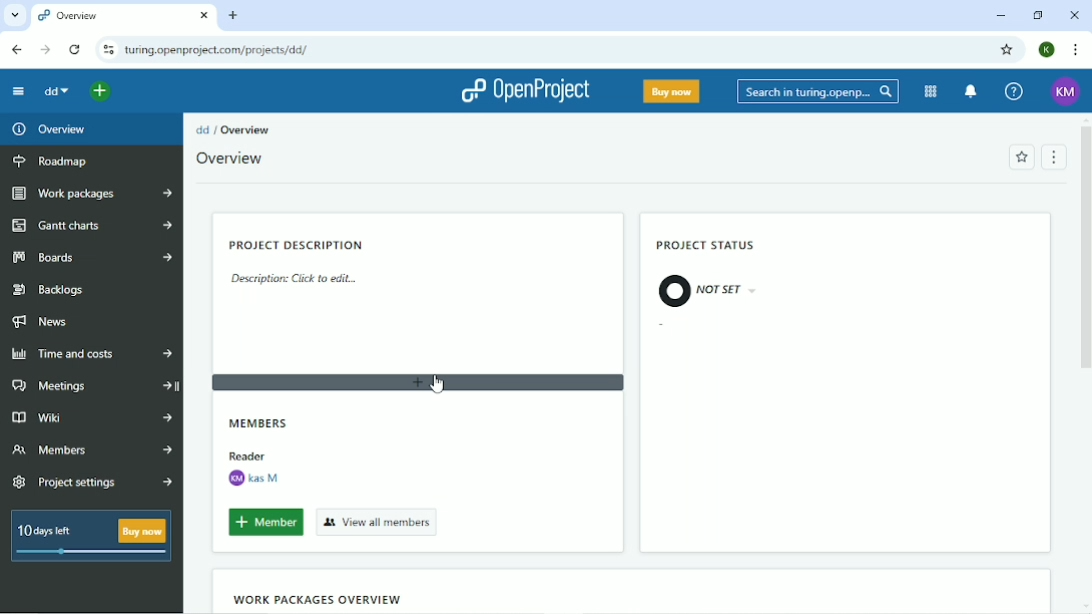  What do you see at coordinates (93, 481) in the screenshot?
I see `Project settings` at bounding box center [93, 481].